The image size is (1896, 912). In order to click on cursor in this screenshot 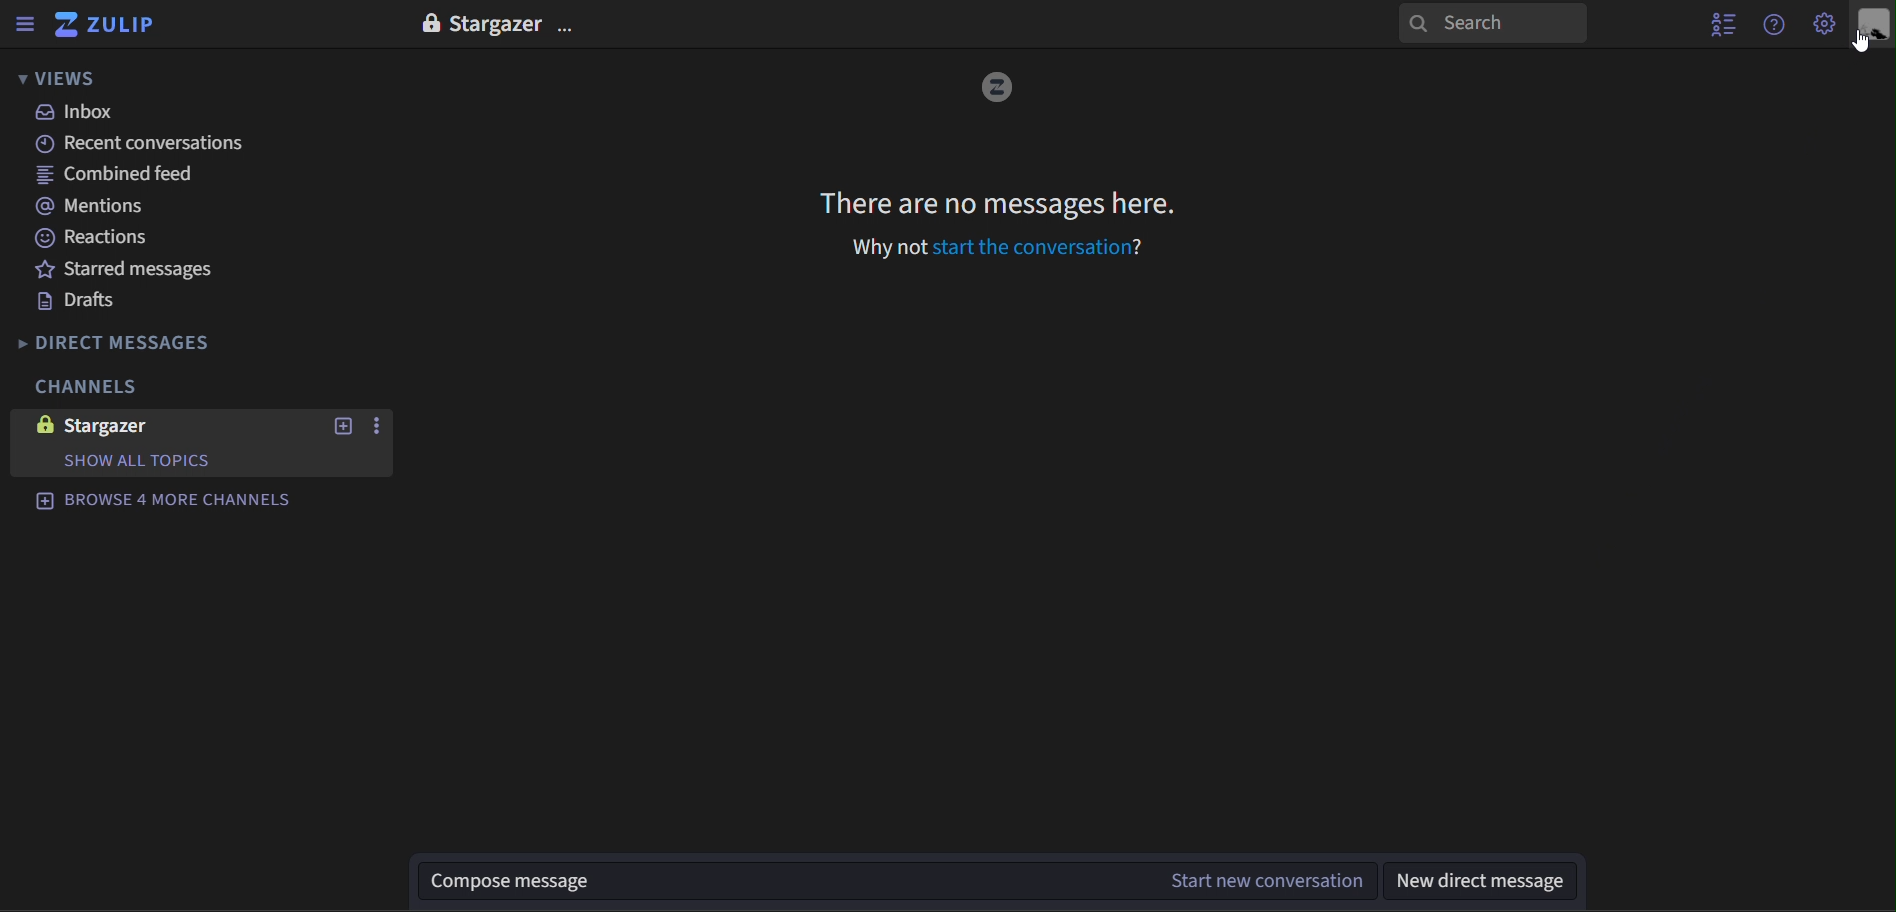, I will do `click(1865, 42)`.